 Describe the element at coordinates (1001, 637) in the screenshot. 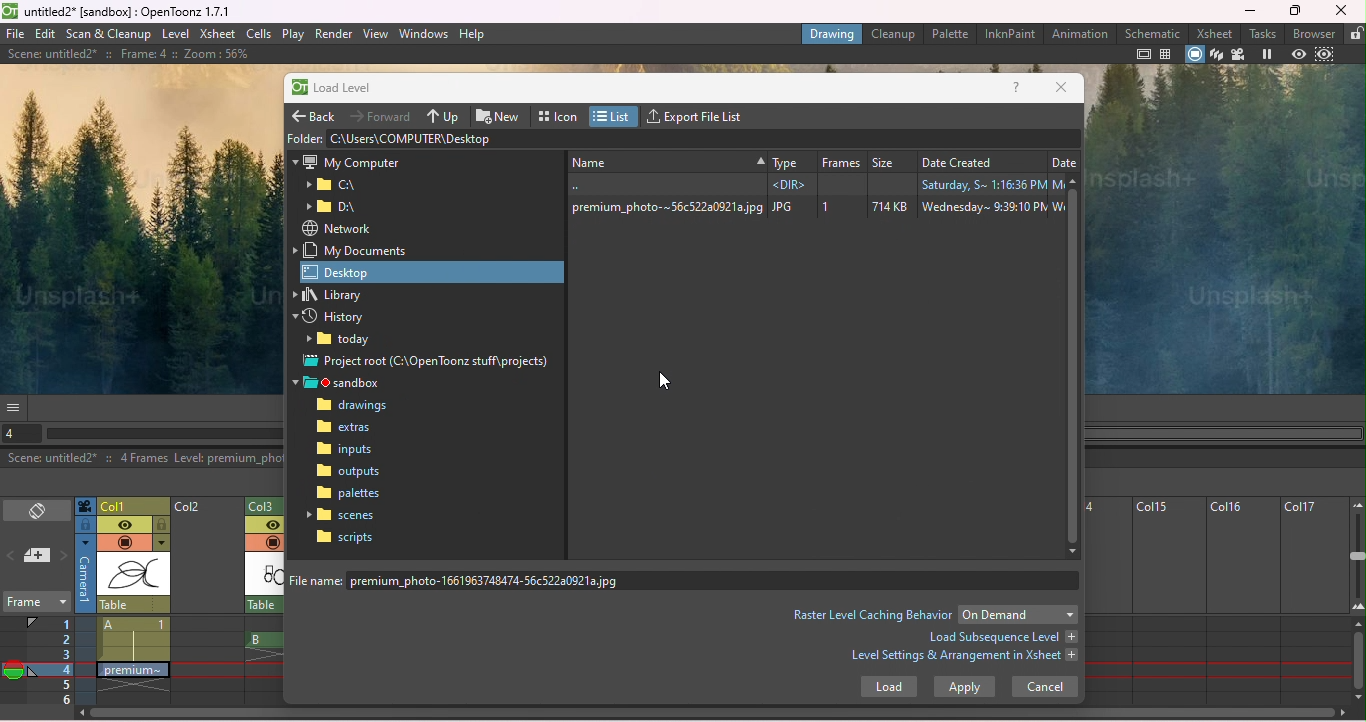

I see `Load subsequent level` at that location.